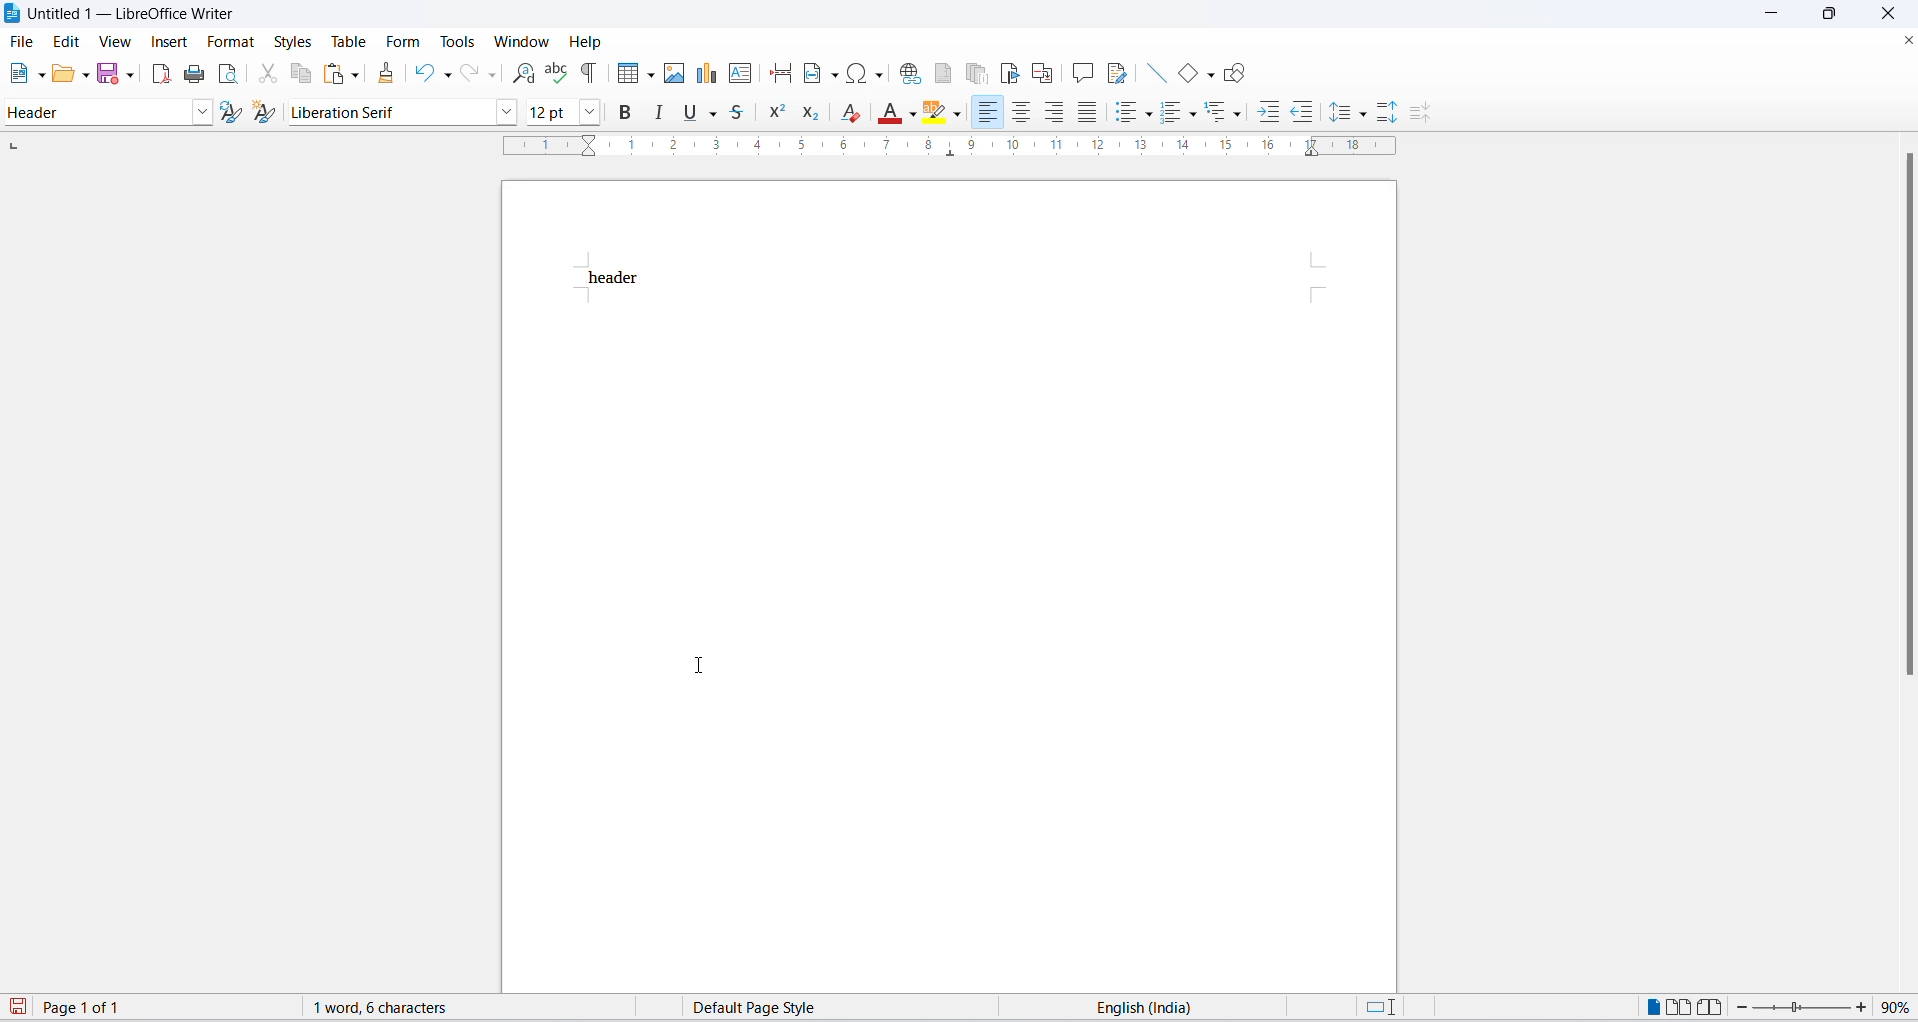 The height and width of the screenshot is (1022, 1918). What do you see at coordinates (819, 115) in the screenshot?
I see `subscript` at bounding box center [819, 115].